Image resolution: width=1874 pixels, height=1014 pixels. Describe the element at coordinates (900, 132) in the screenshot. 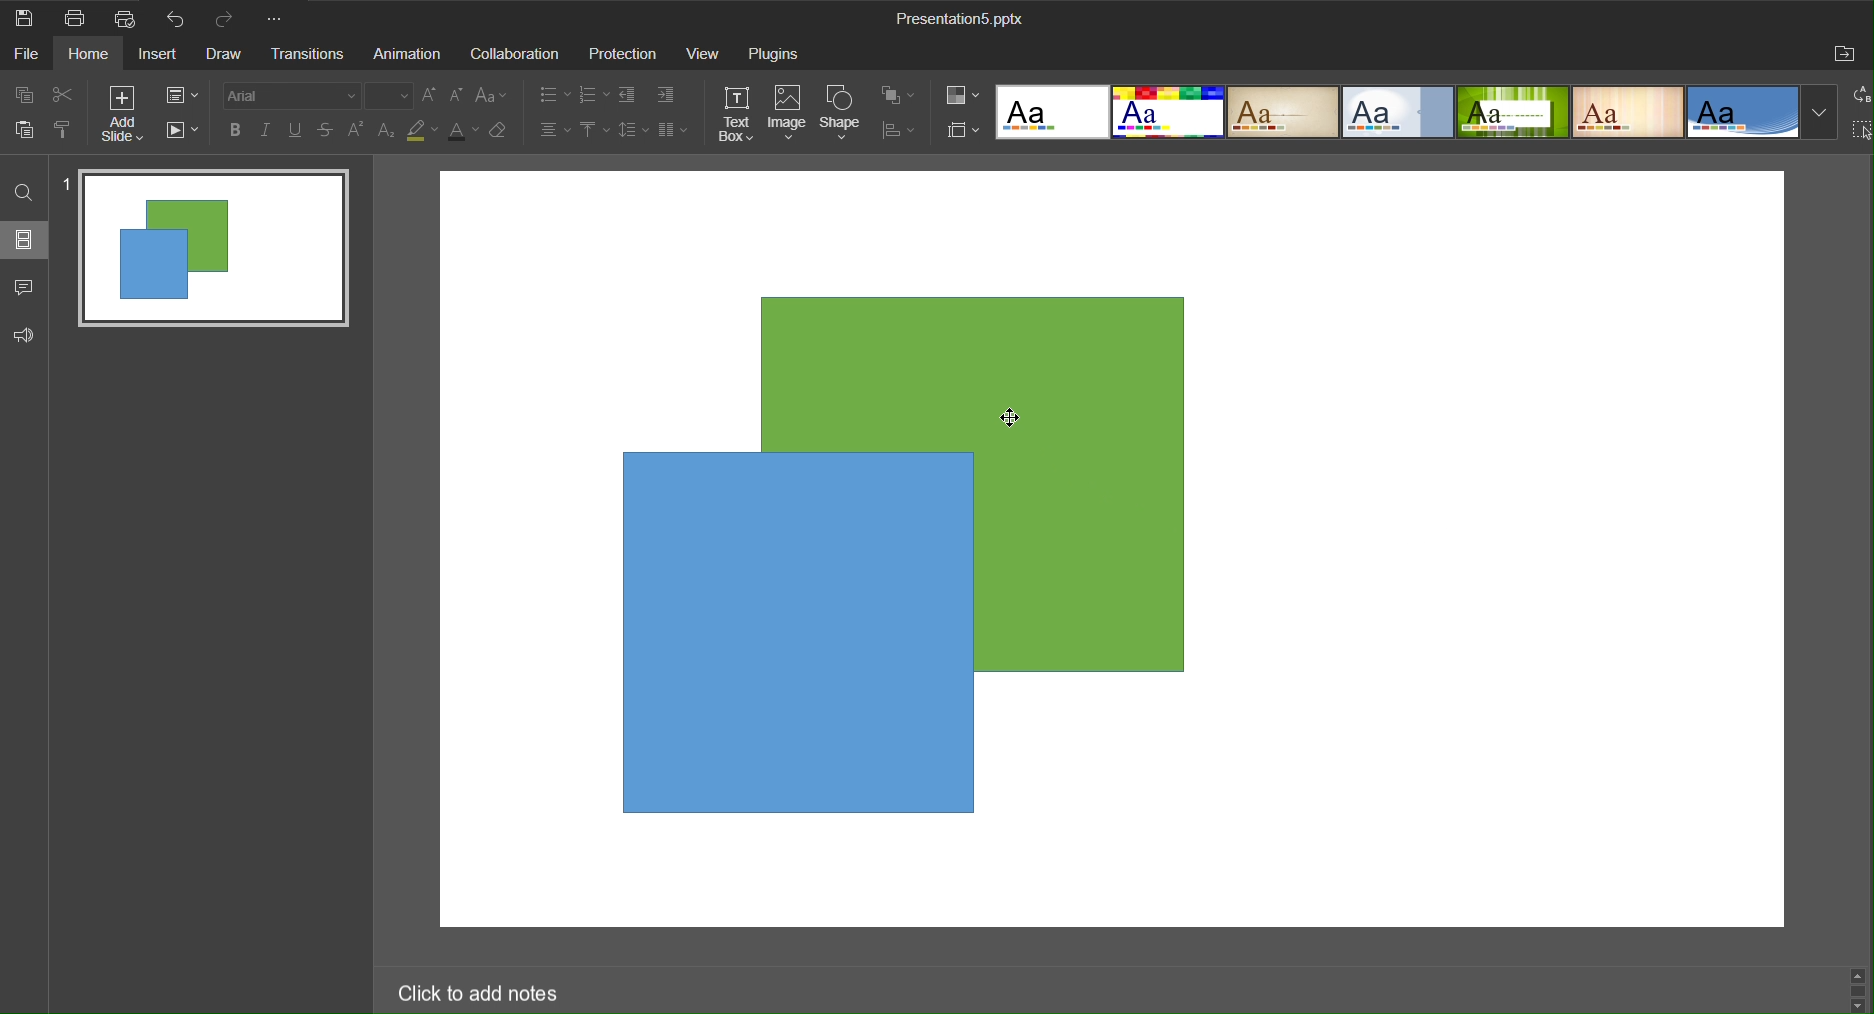

I see `Distribute` at that location.